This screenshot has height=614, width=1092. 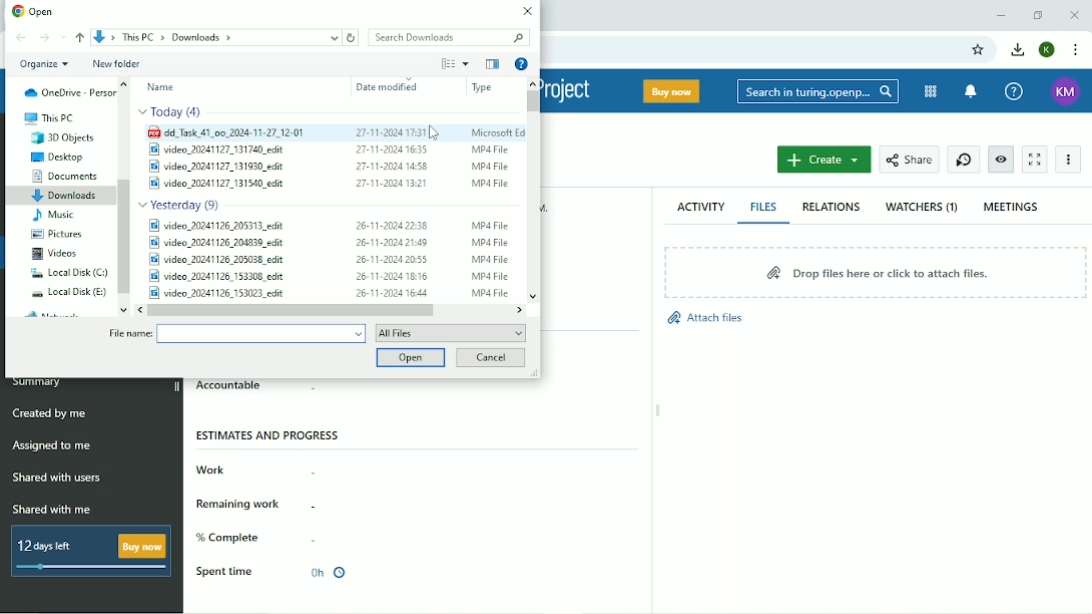 What do you see at coordinates (1078, 50) in the screenshot?
I see `Customize and control google chrome` at bounding box center [1078, 50].